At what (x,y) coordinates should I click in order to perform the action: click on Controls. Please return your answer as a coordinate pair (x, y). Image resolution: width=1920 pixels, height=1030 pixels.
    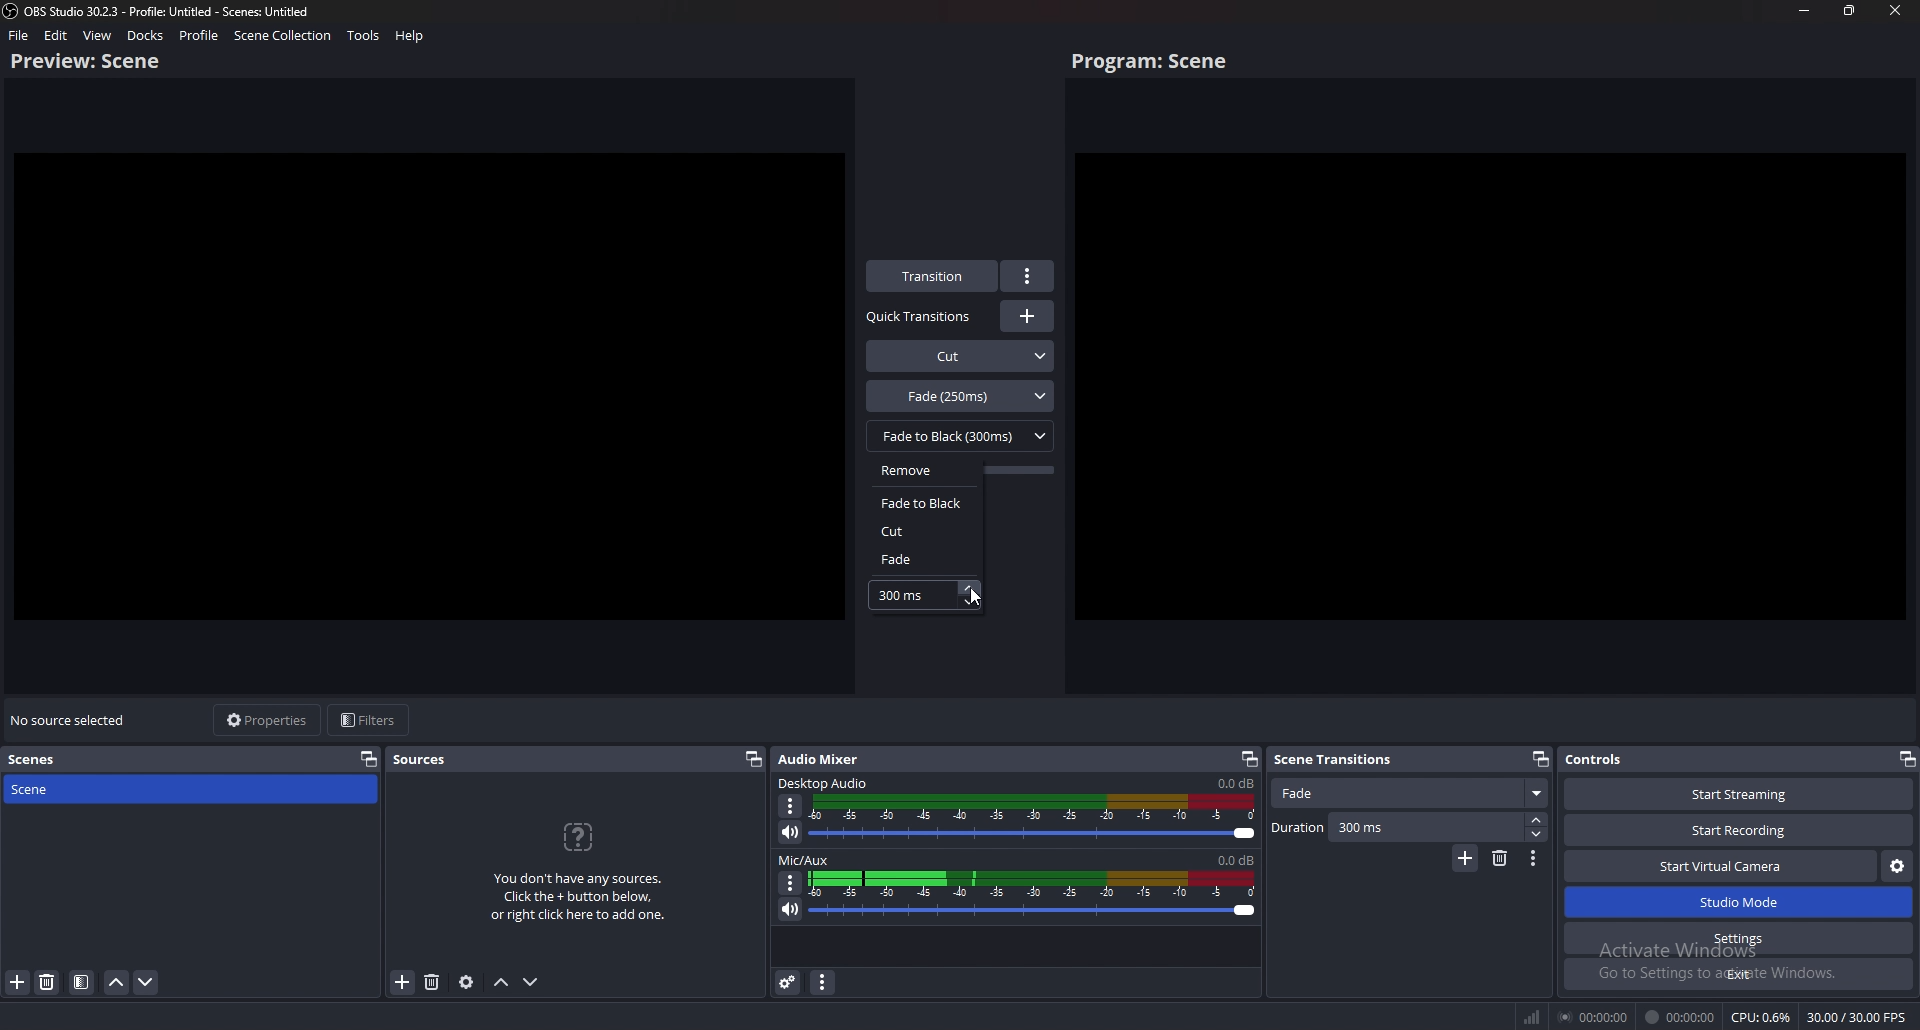
    Looking at the image, I should click on (1624, 760).